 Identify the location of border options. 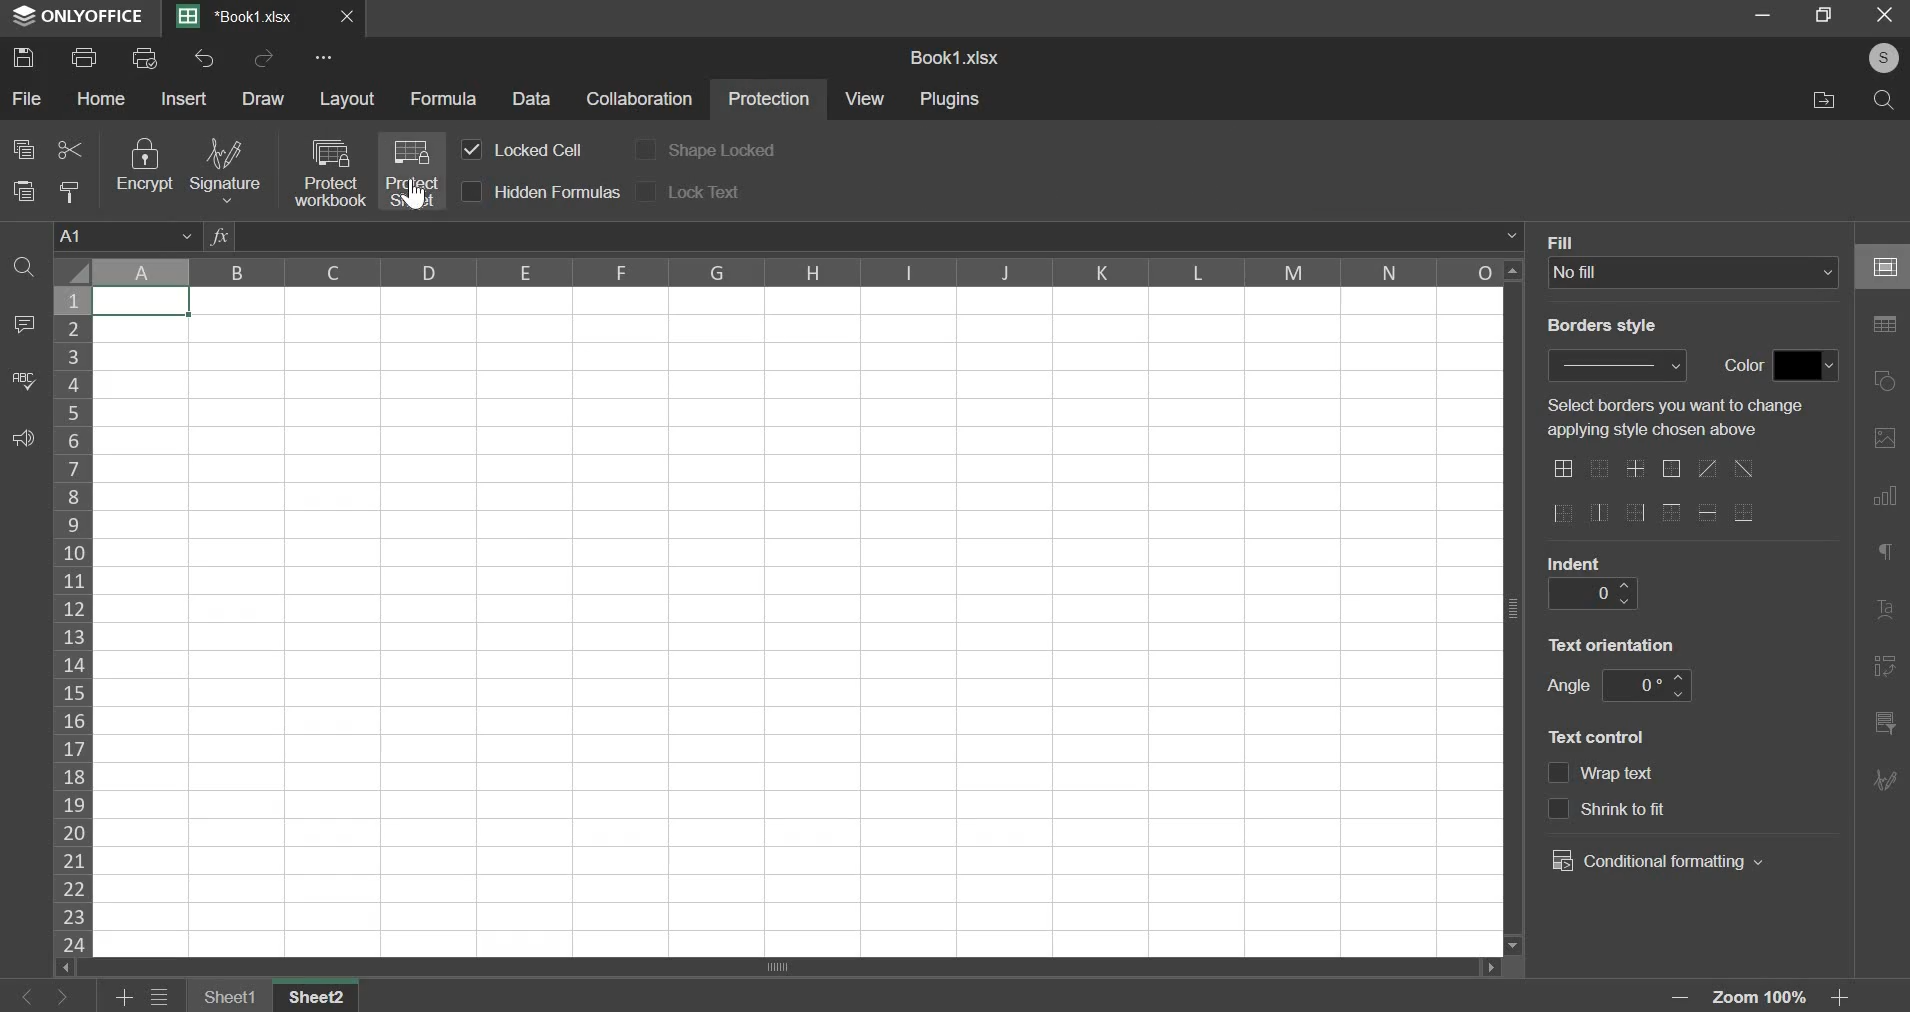
(1563, 468).